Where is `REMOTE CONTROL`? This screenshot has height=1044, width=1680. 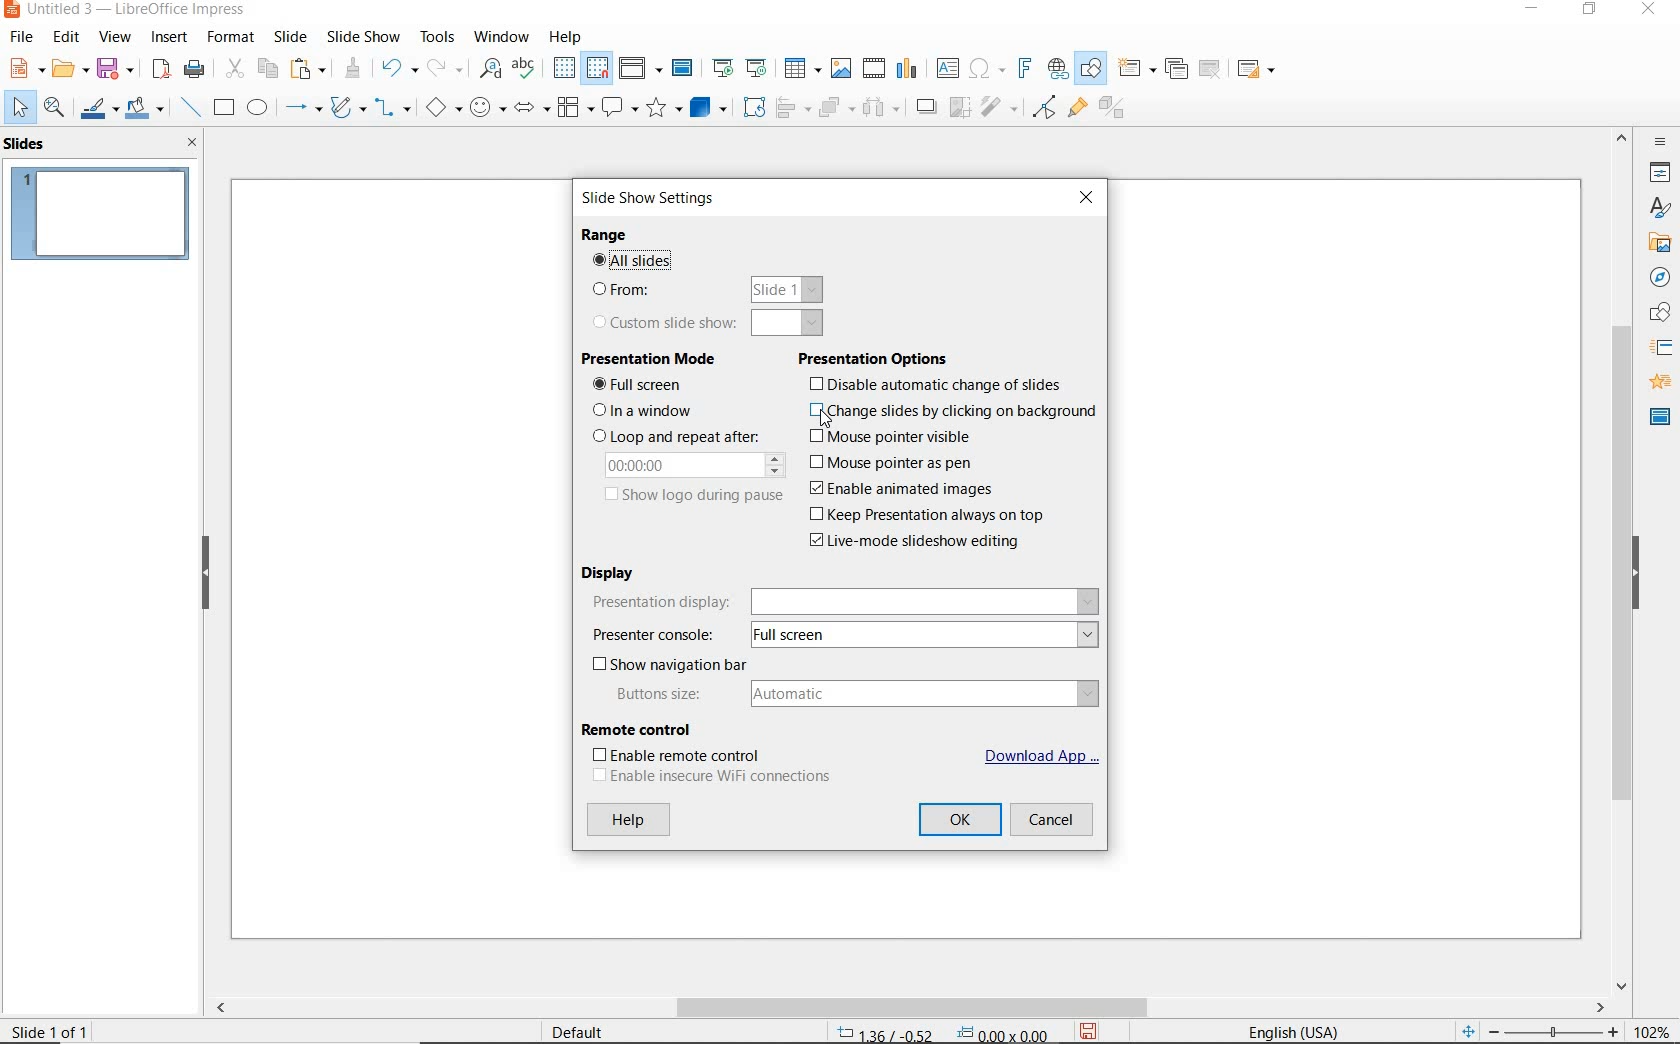
REMOTE CONTROL is located at coordinates (643, 731).